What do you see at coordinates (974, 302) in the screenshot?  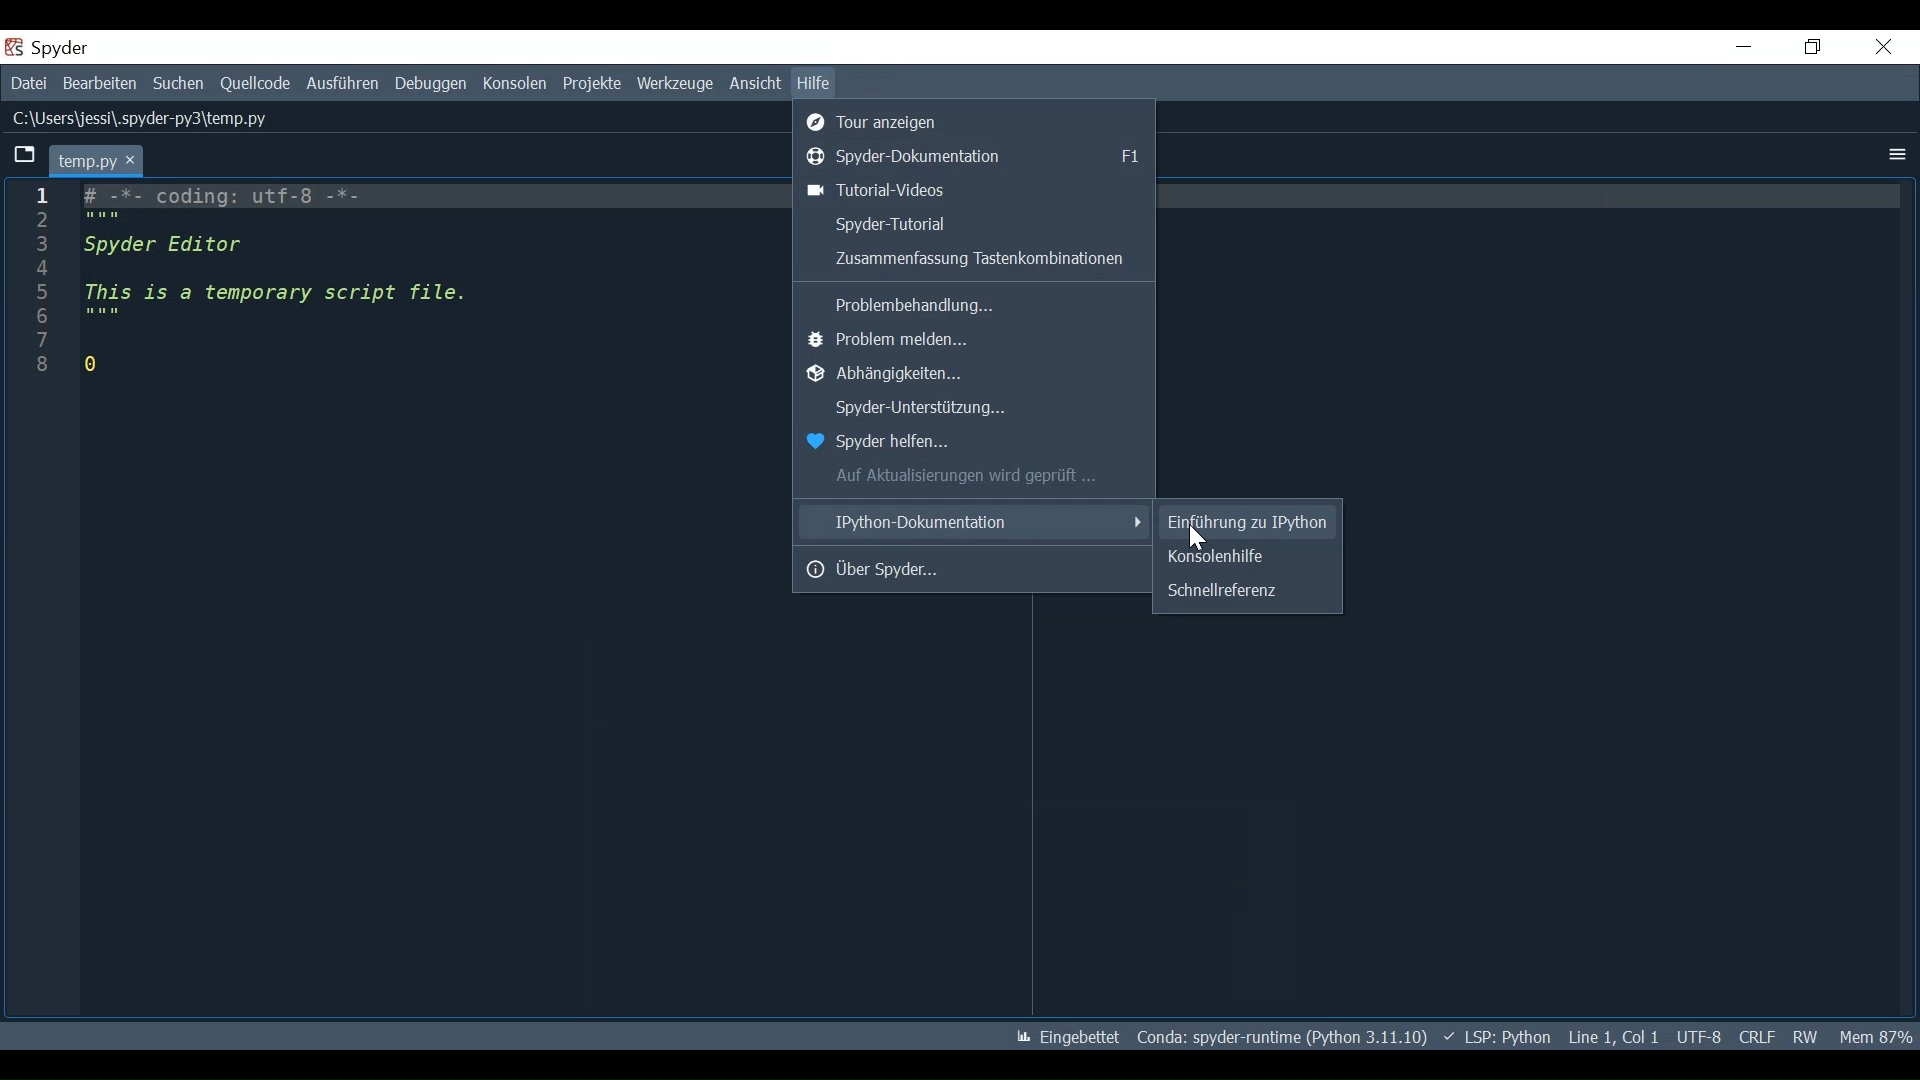 I see `Troubleshooting` at bounding box center [974, 302].